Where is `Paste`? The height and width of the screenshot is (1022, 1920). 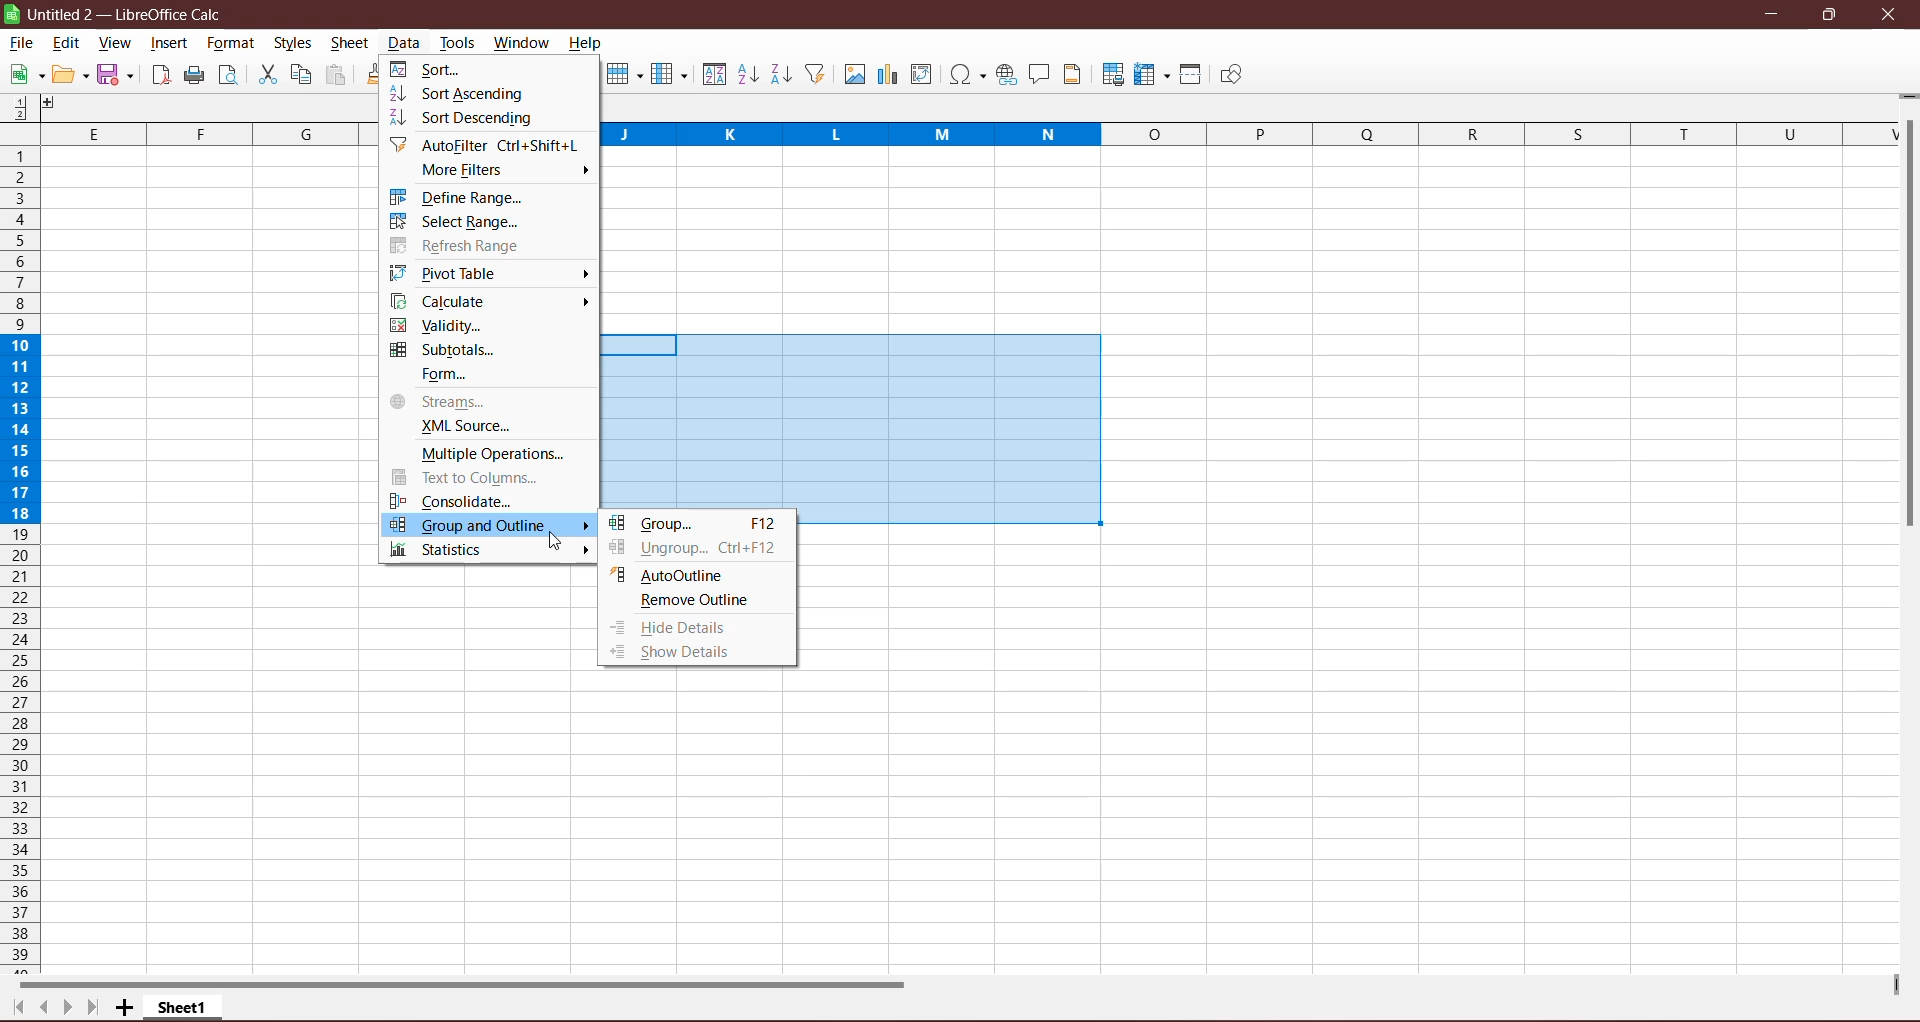
Paste is located at coordinates (337, 76).